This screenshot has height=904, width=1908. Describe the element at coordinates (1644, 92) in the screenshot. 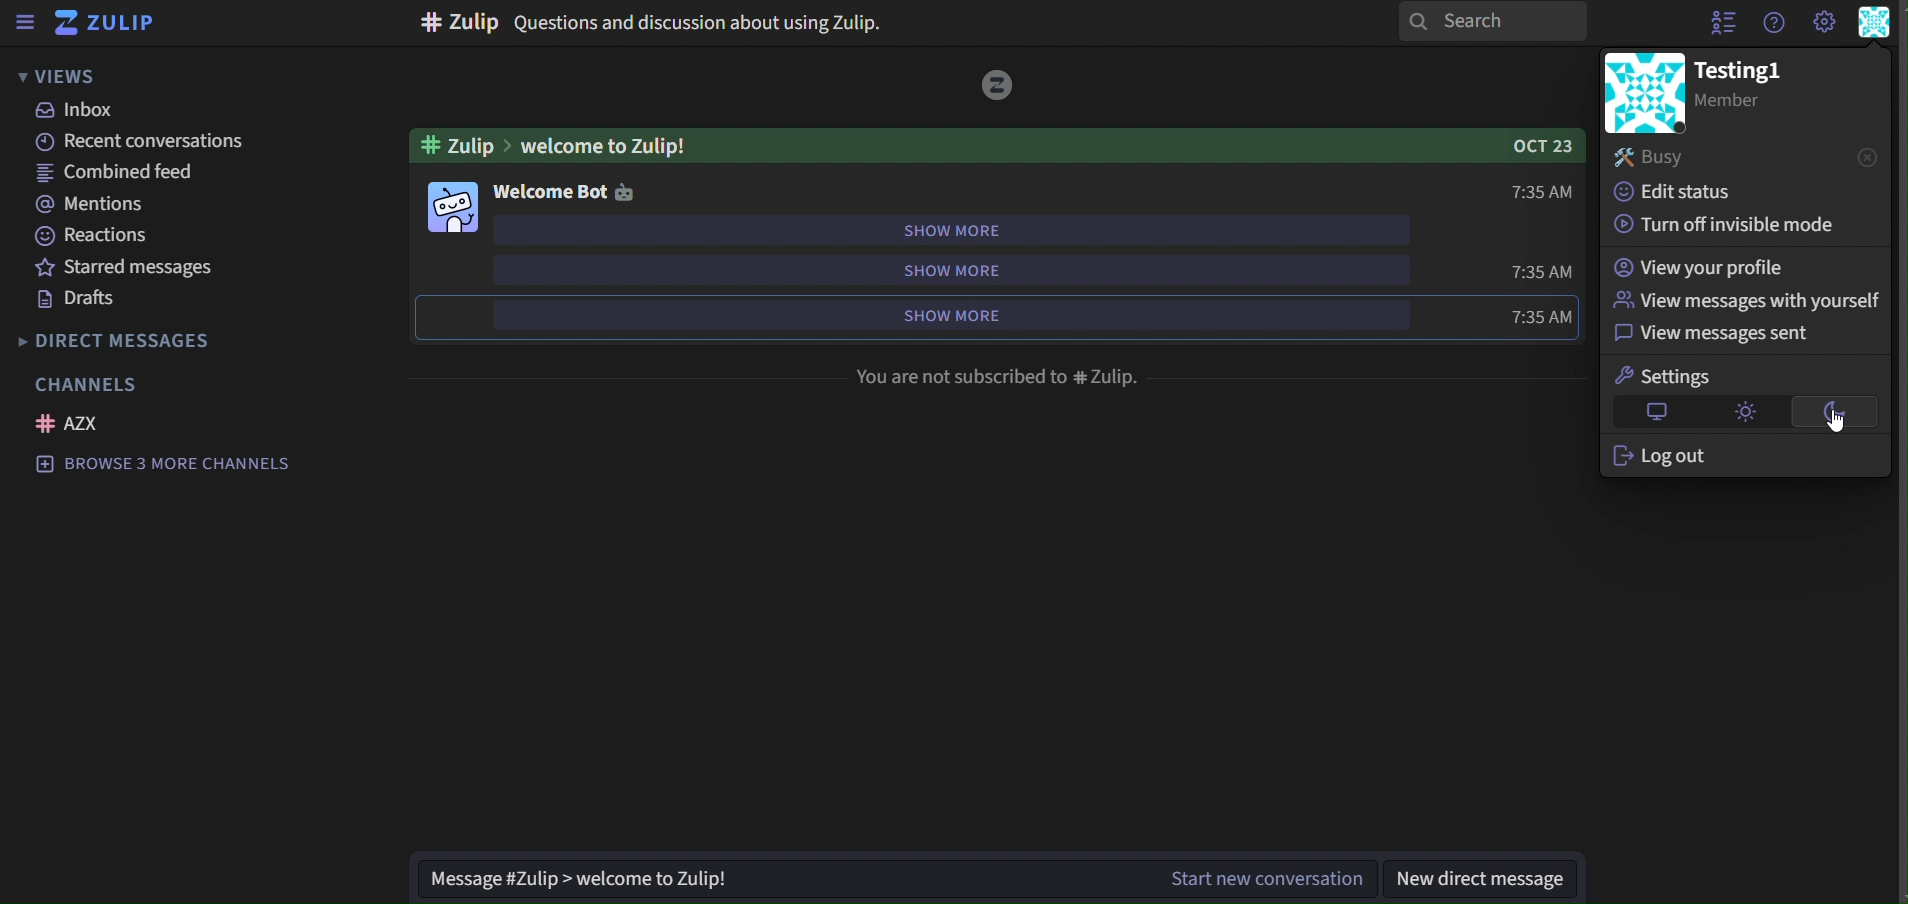

I see `image` at that location.